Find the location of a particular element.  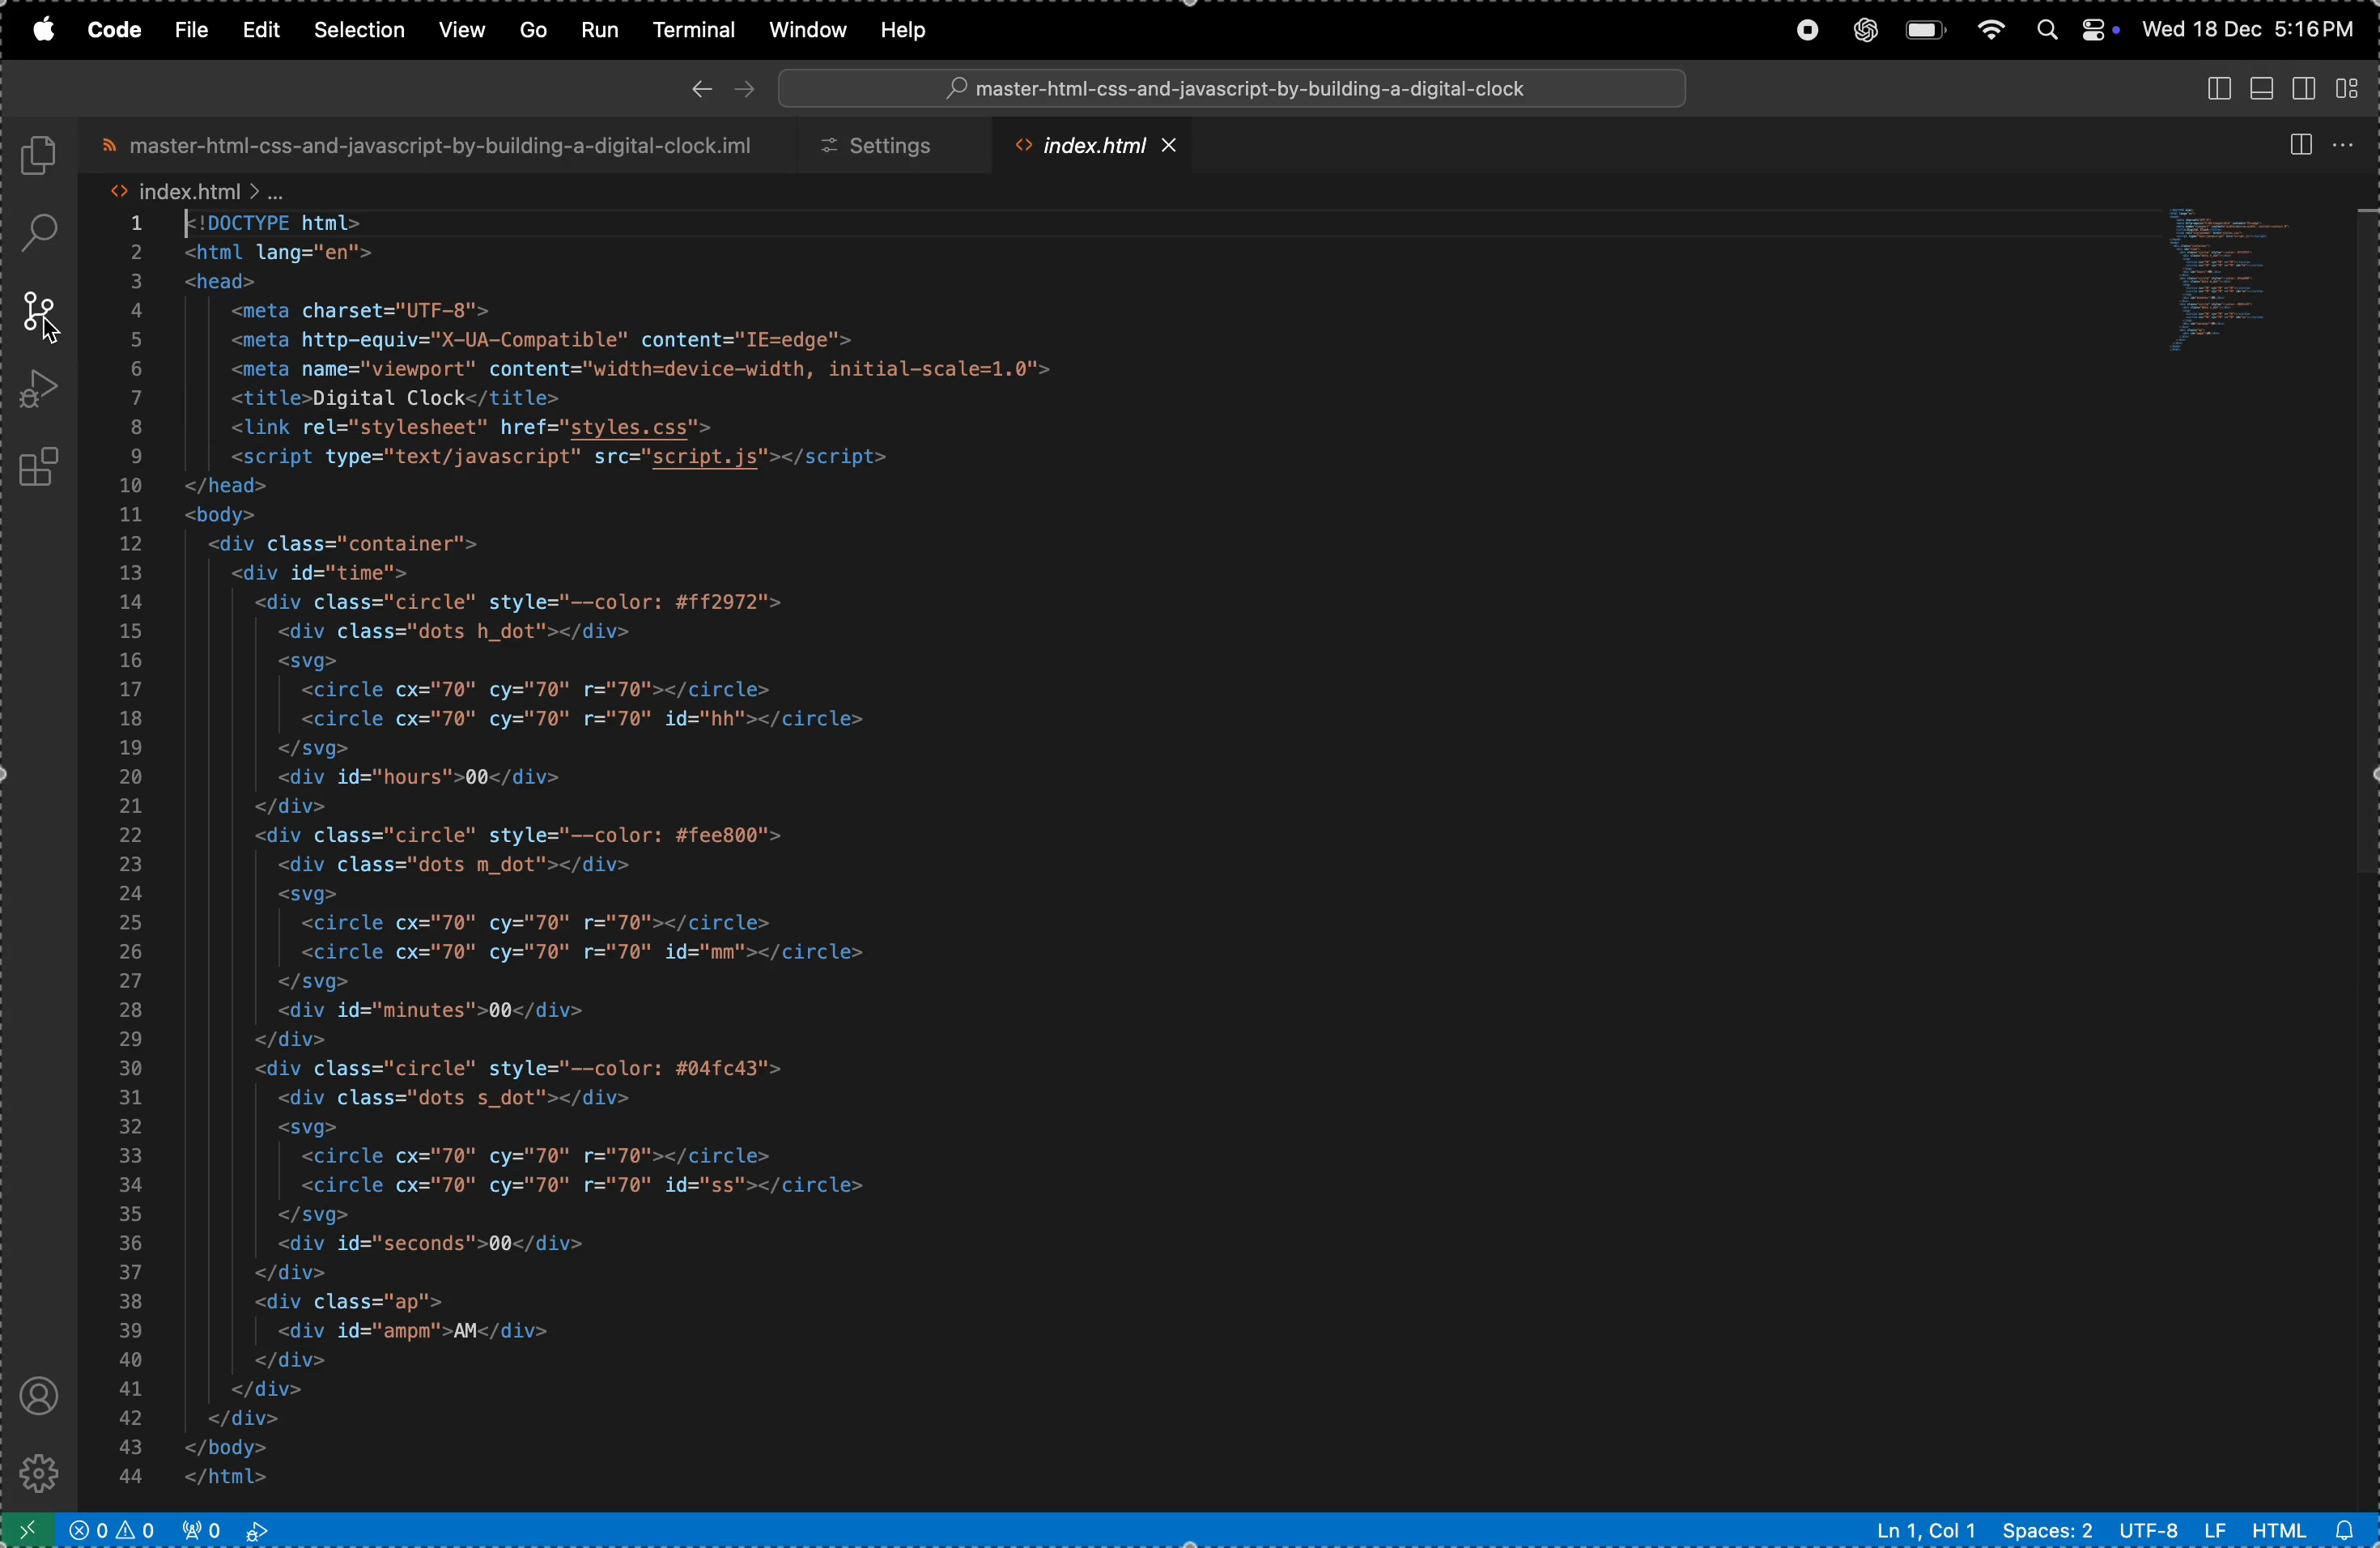

<svg> is located at coordinates (305, 1129).